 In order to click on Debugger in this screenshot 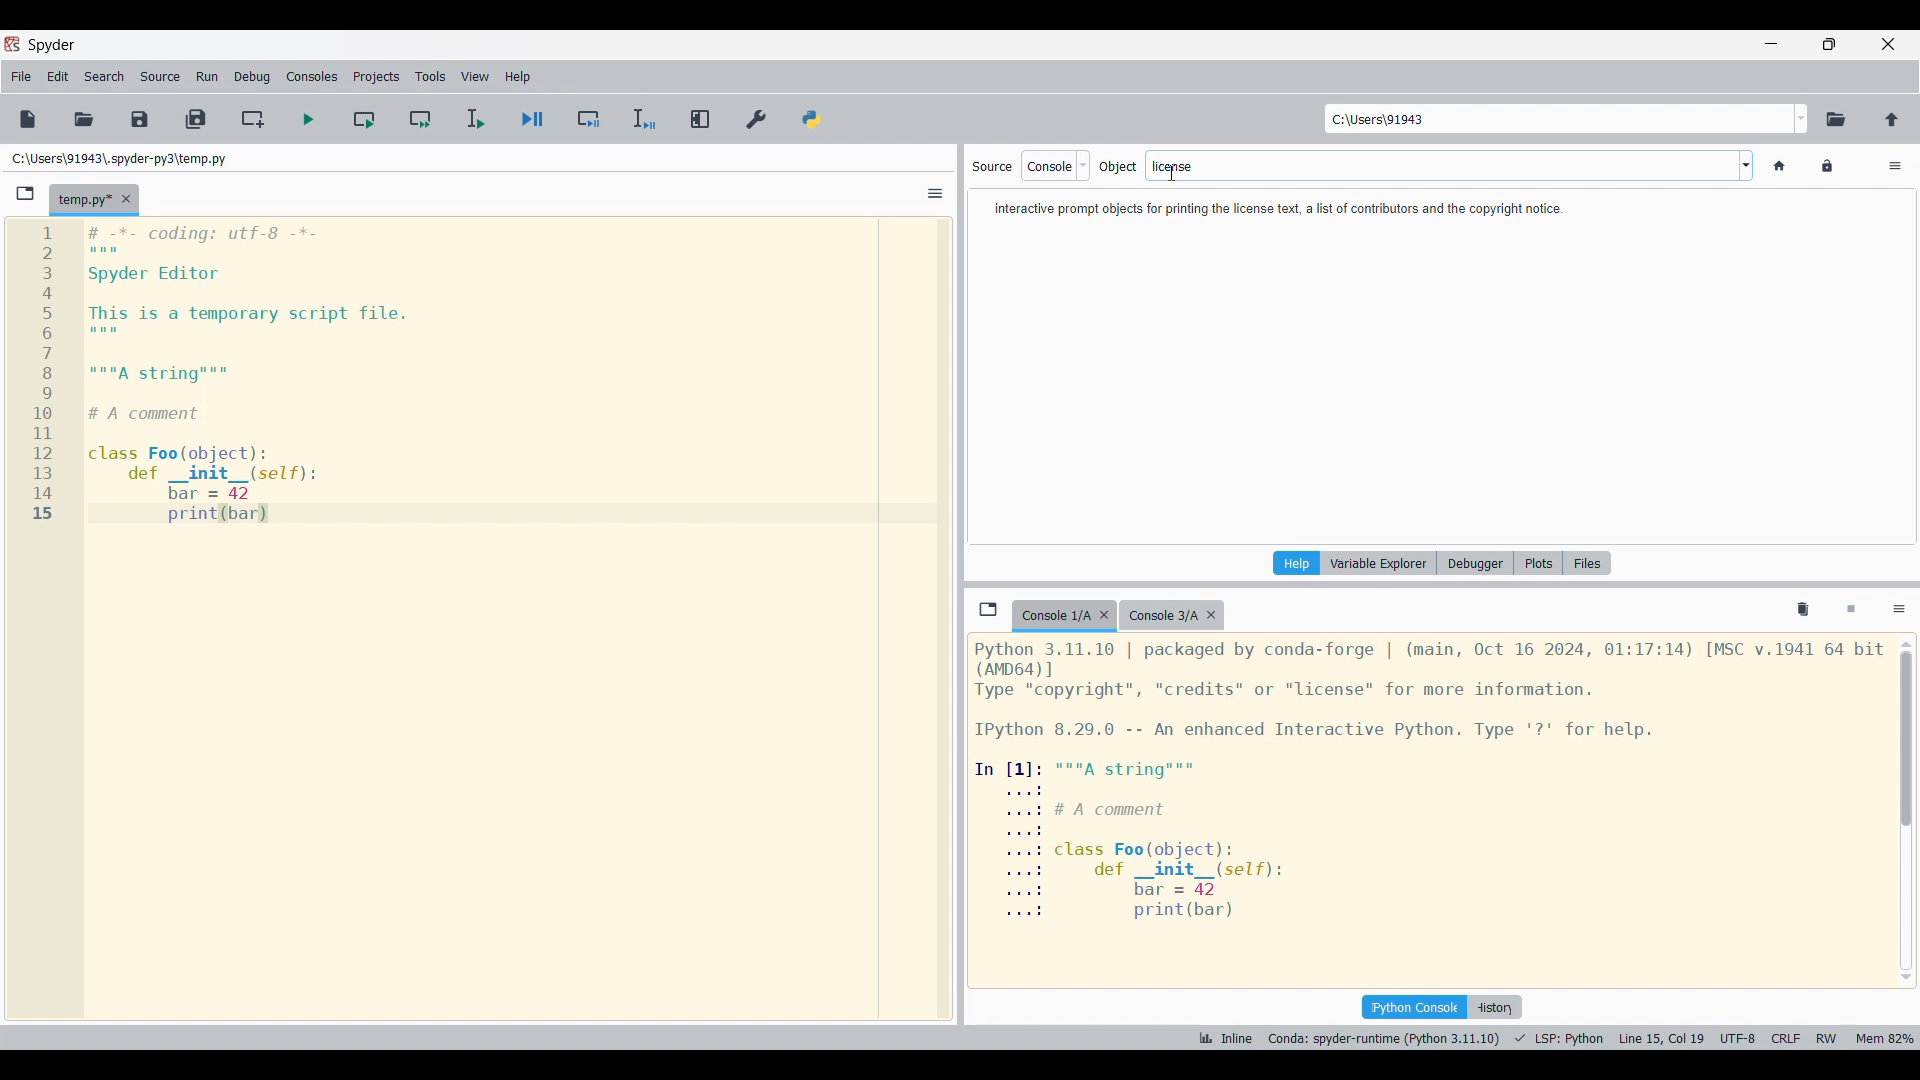, I will do `click(1474, 563)`.